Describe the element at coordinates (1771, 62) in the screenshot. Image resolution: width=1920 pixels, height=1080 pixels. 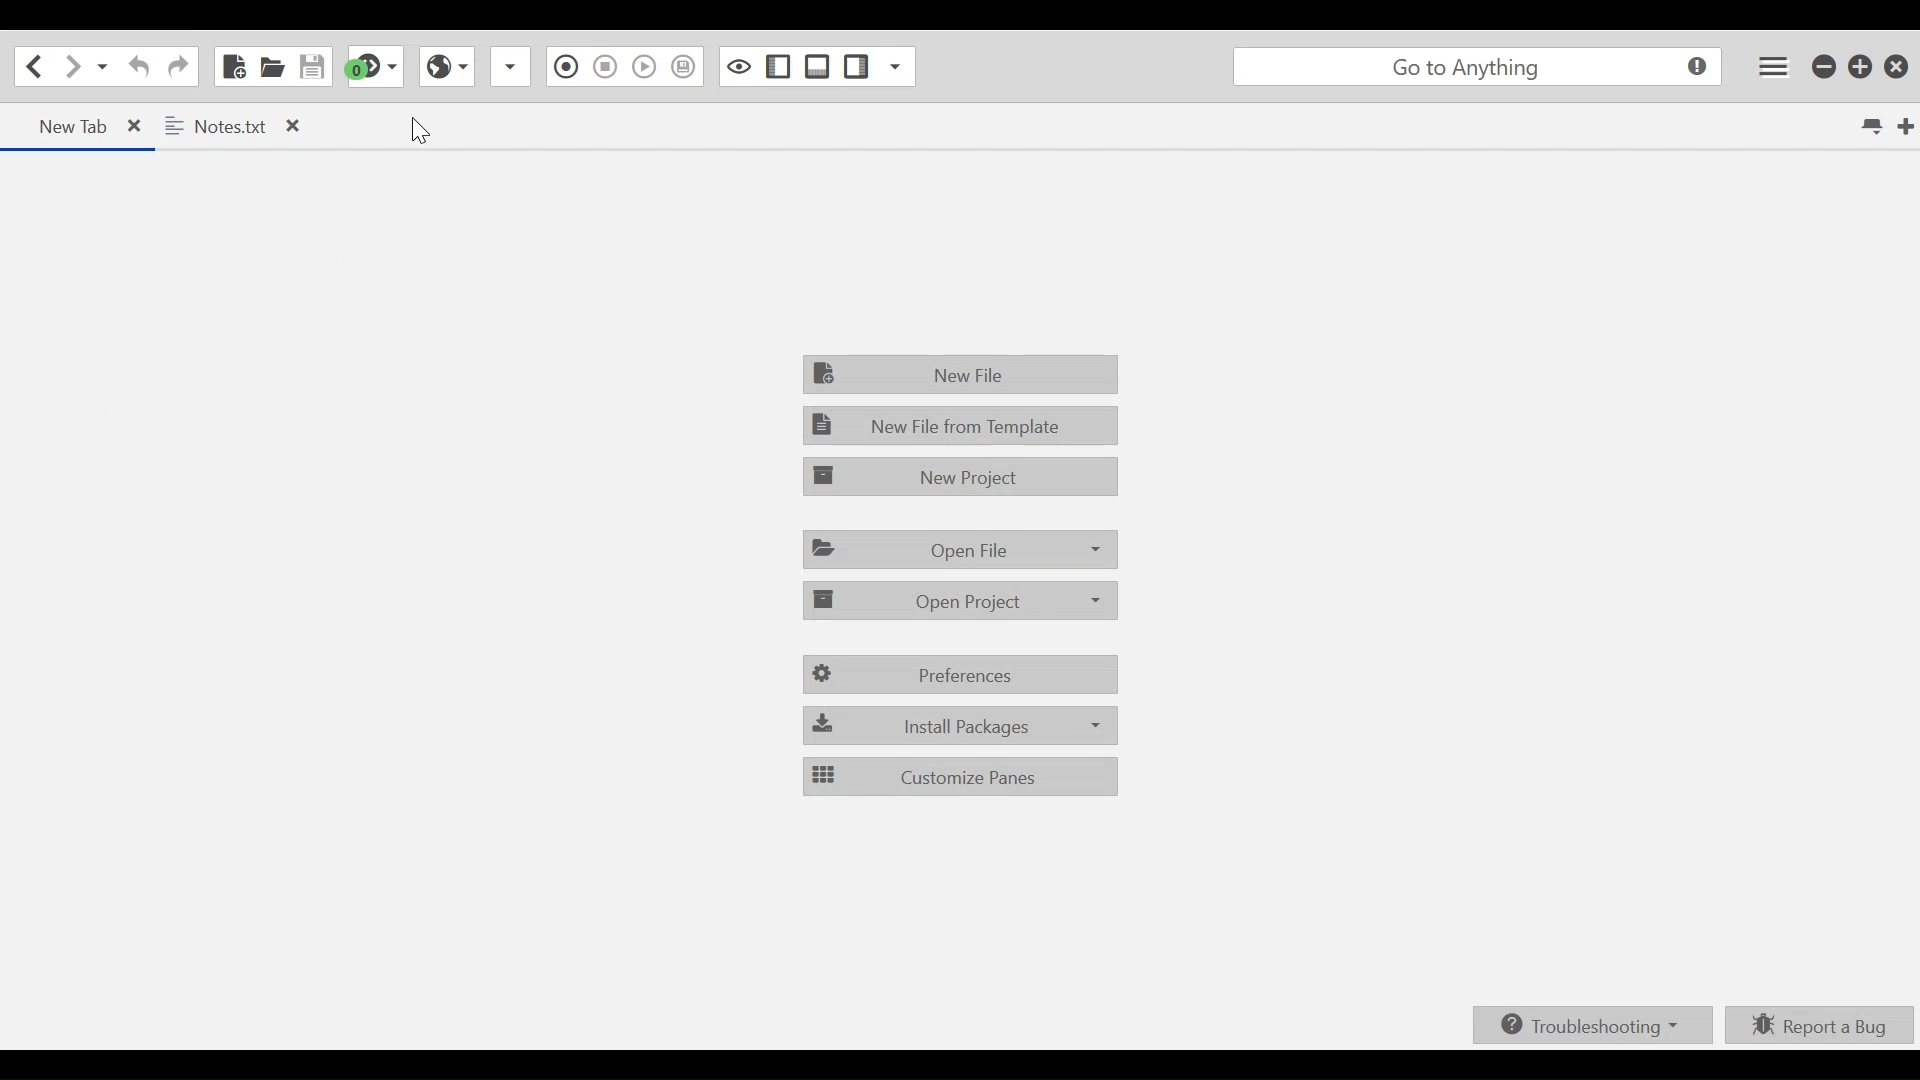
I see `Application menu` at that location.